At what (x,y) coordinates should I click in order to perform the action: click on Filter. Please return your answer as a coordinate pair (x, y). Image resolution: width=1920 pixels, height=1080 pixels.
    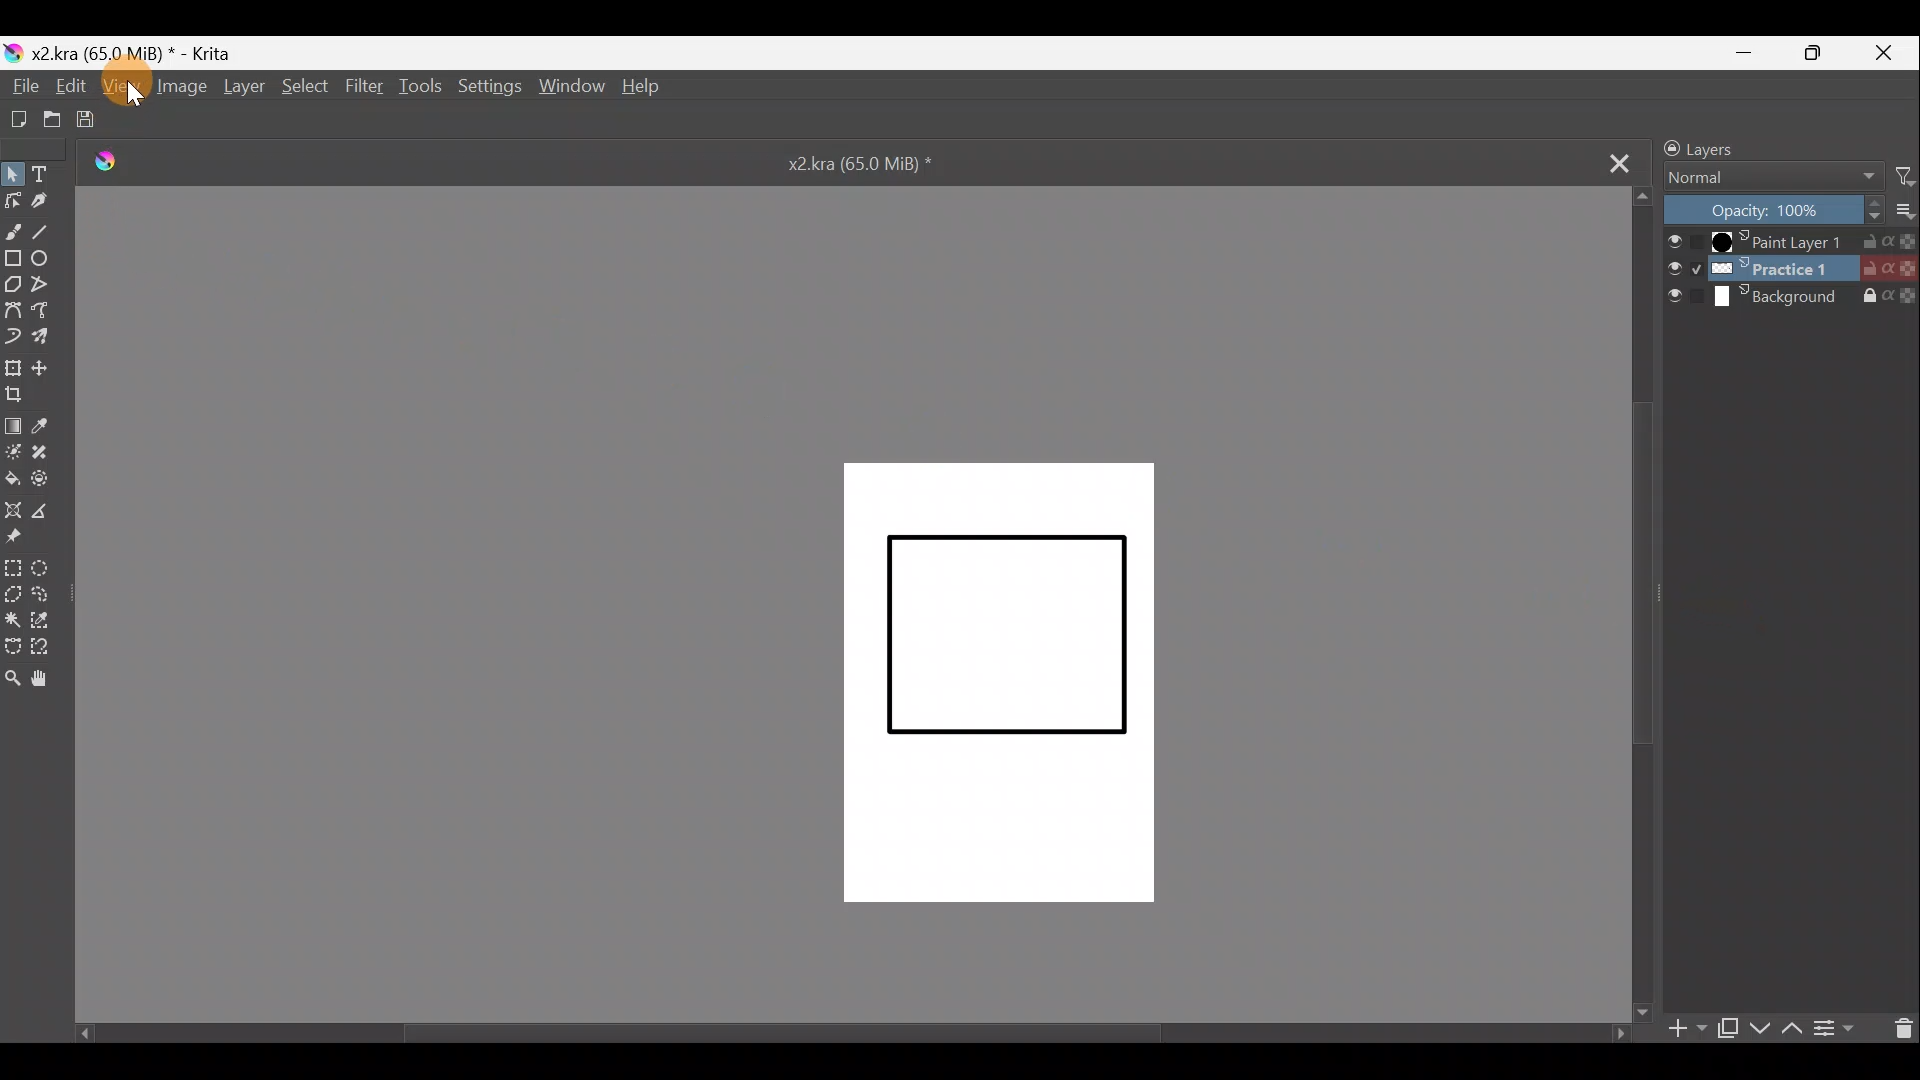
    Looking at the image, I should click on (365, 85).